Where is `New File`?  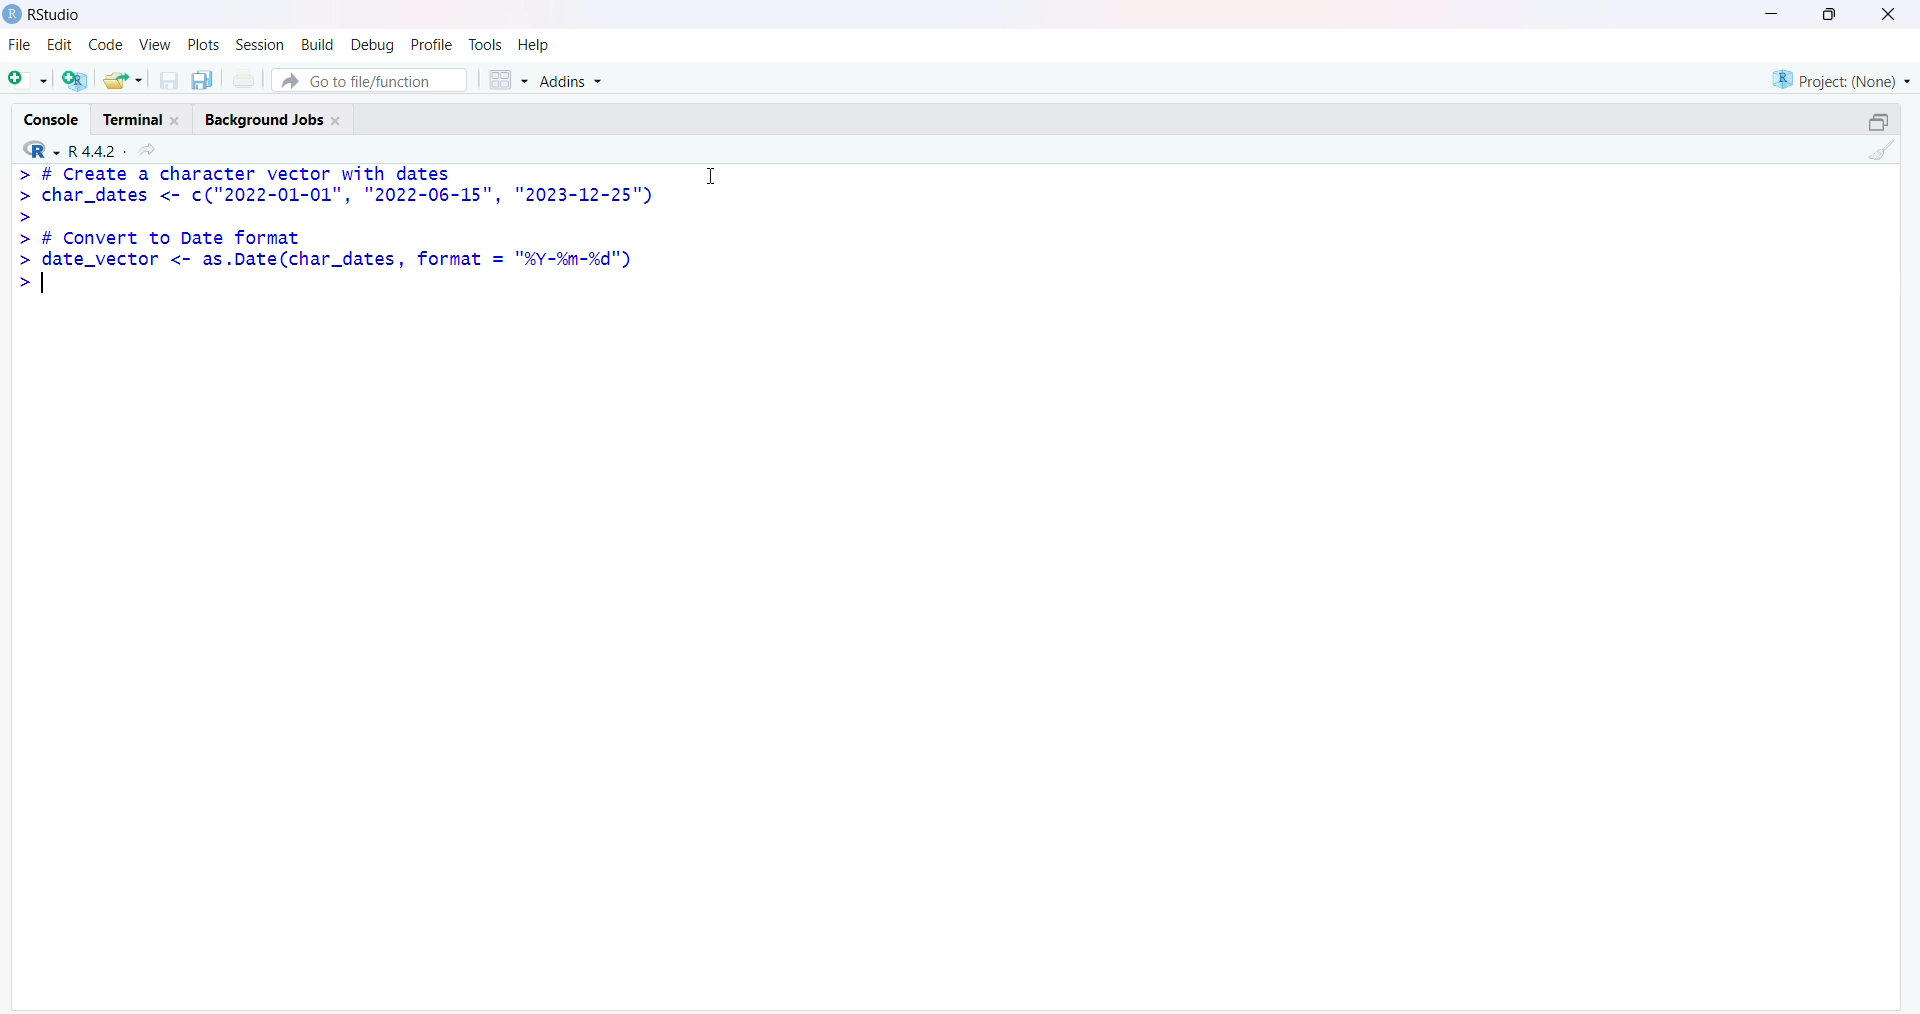 New File is located at coordinates (28, 78).